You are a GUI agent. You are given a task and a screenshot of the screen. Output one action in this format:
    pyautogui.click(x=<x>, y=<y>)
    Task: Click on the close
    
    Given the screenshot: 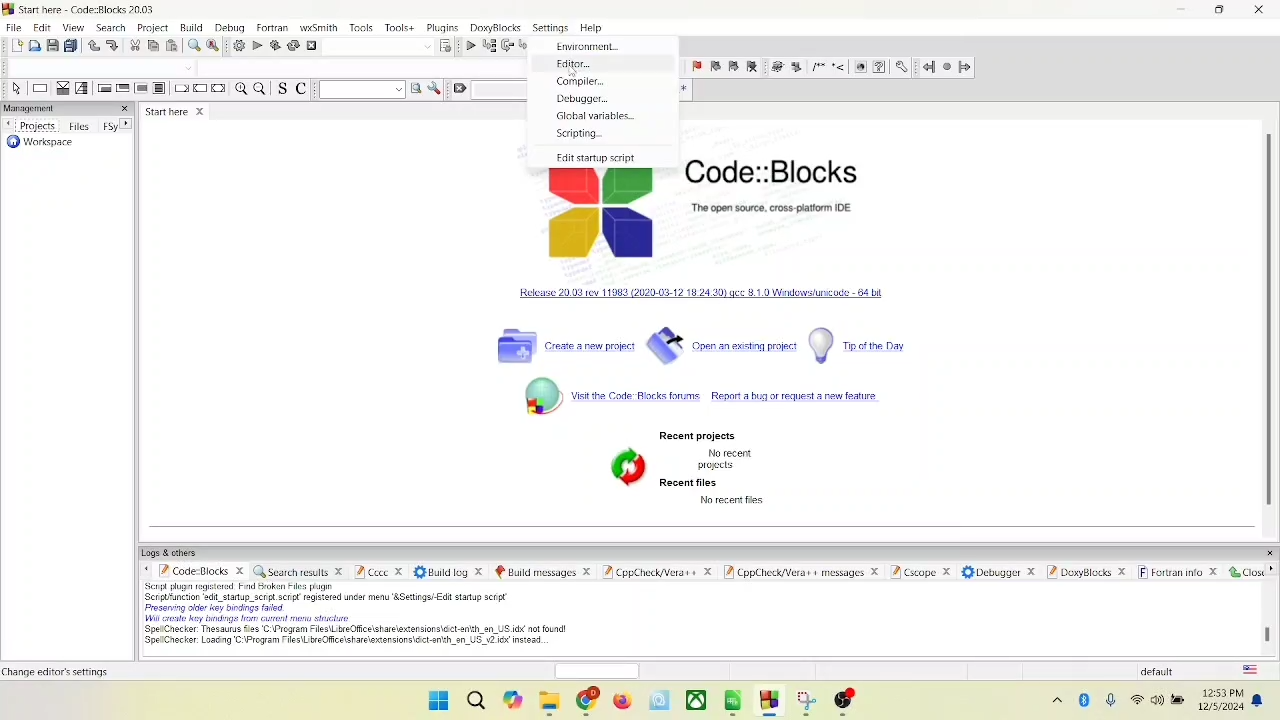 What is the action you would take?
    pyautogui.click(x=1264, y=9)
    